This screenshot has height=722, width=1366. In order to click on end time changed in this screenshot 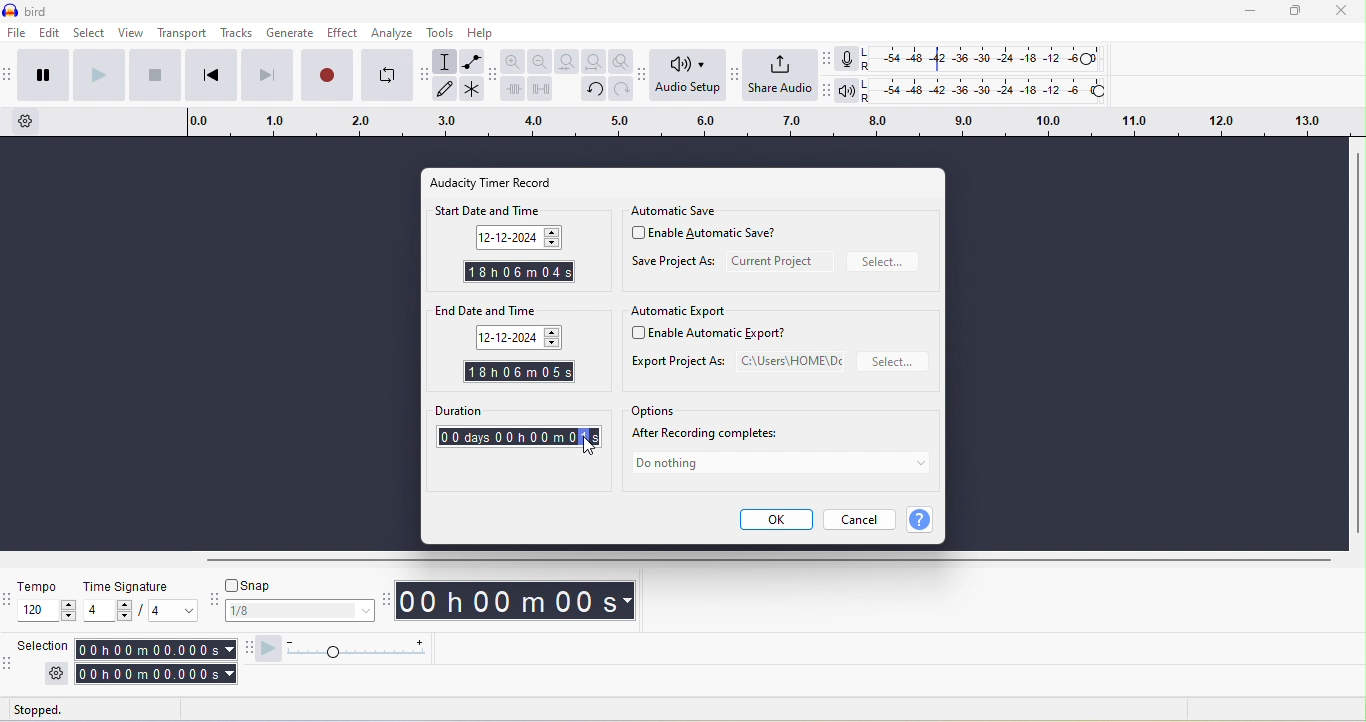, I will do `click(525, 372)`.